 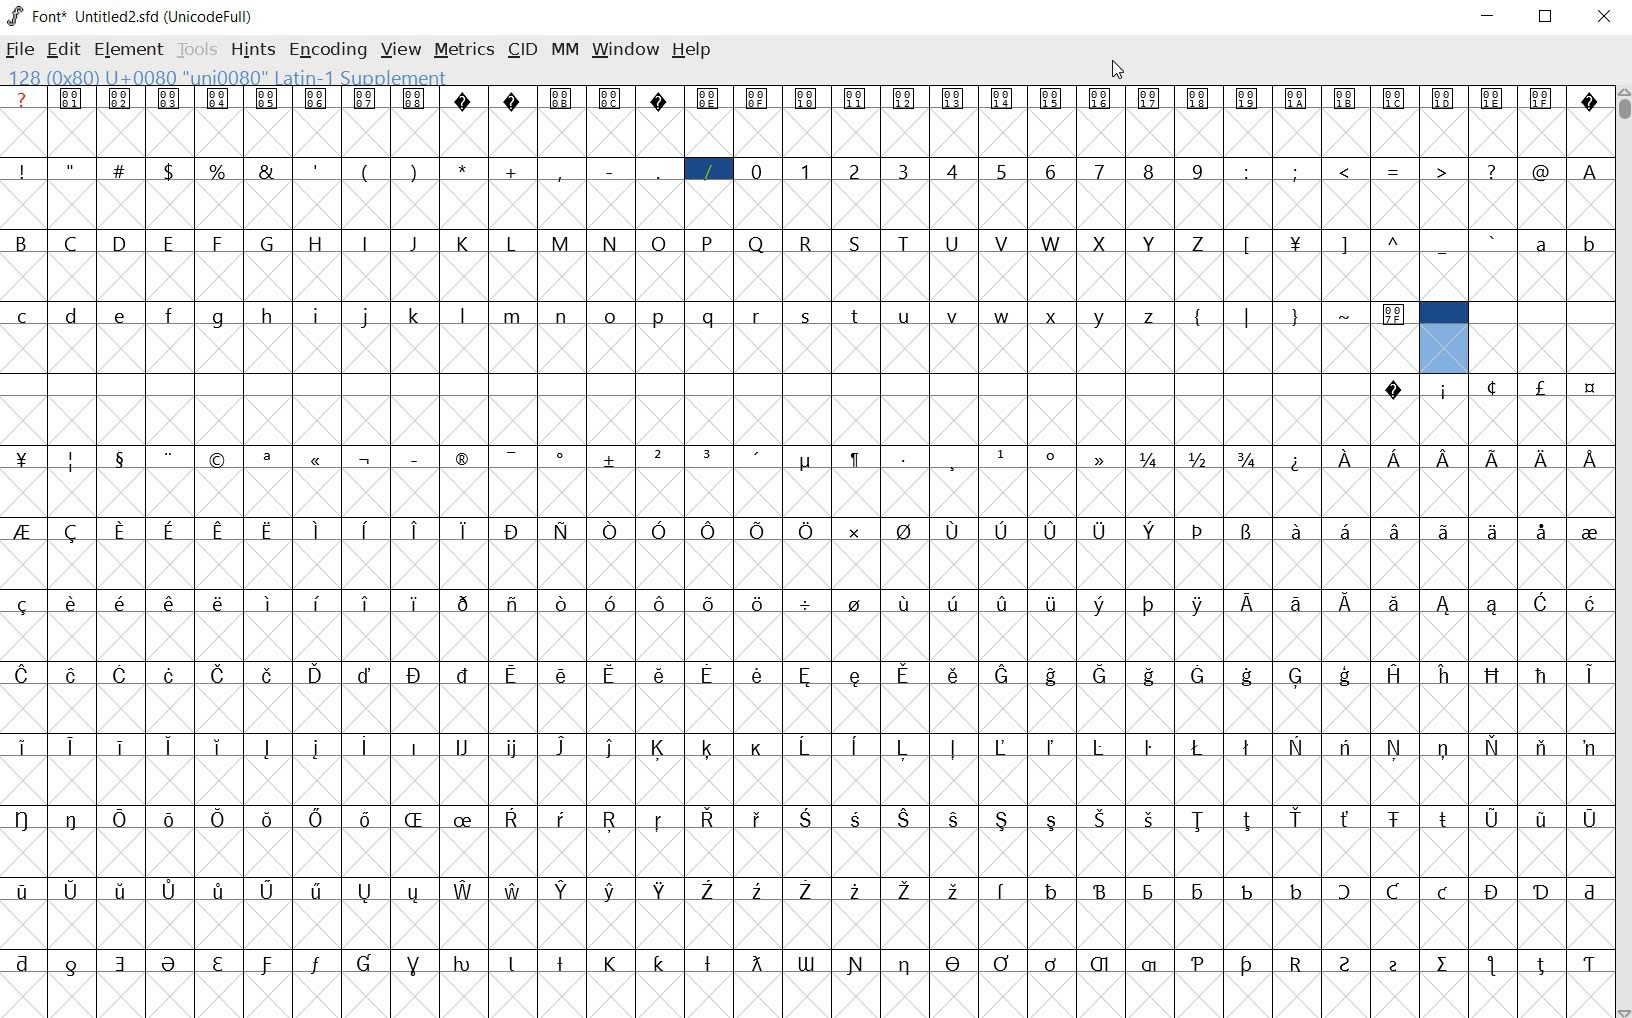 What do you see at coordinates (74, 100) in the screenshot?
I see `Symbol` at bounding box center [74, 100].